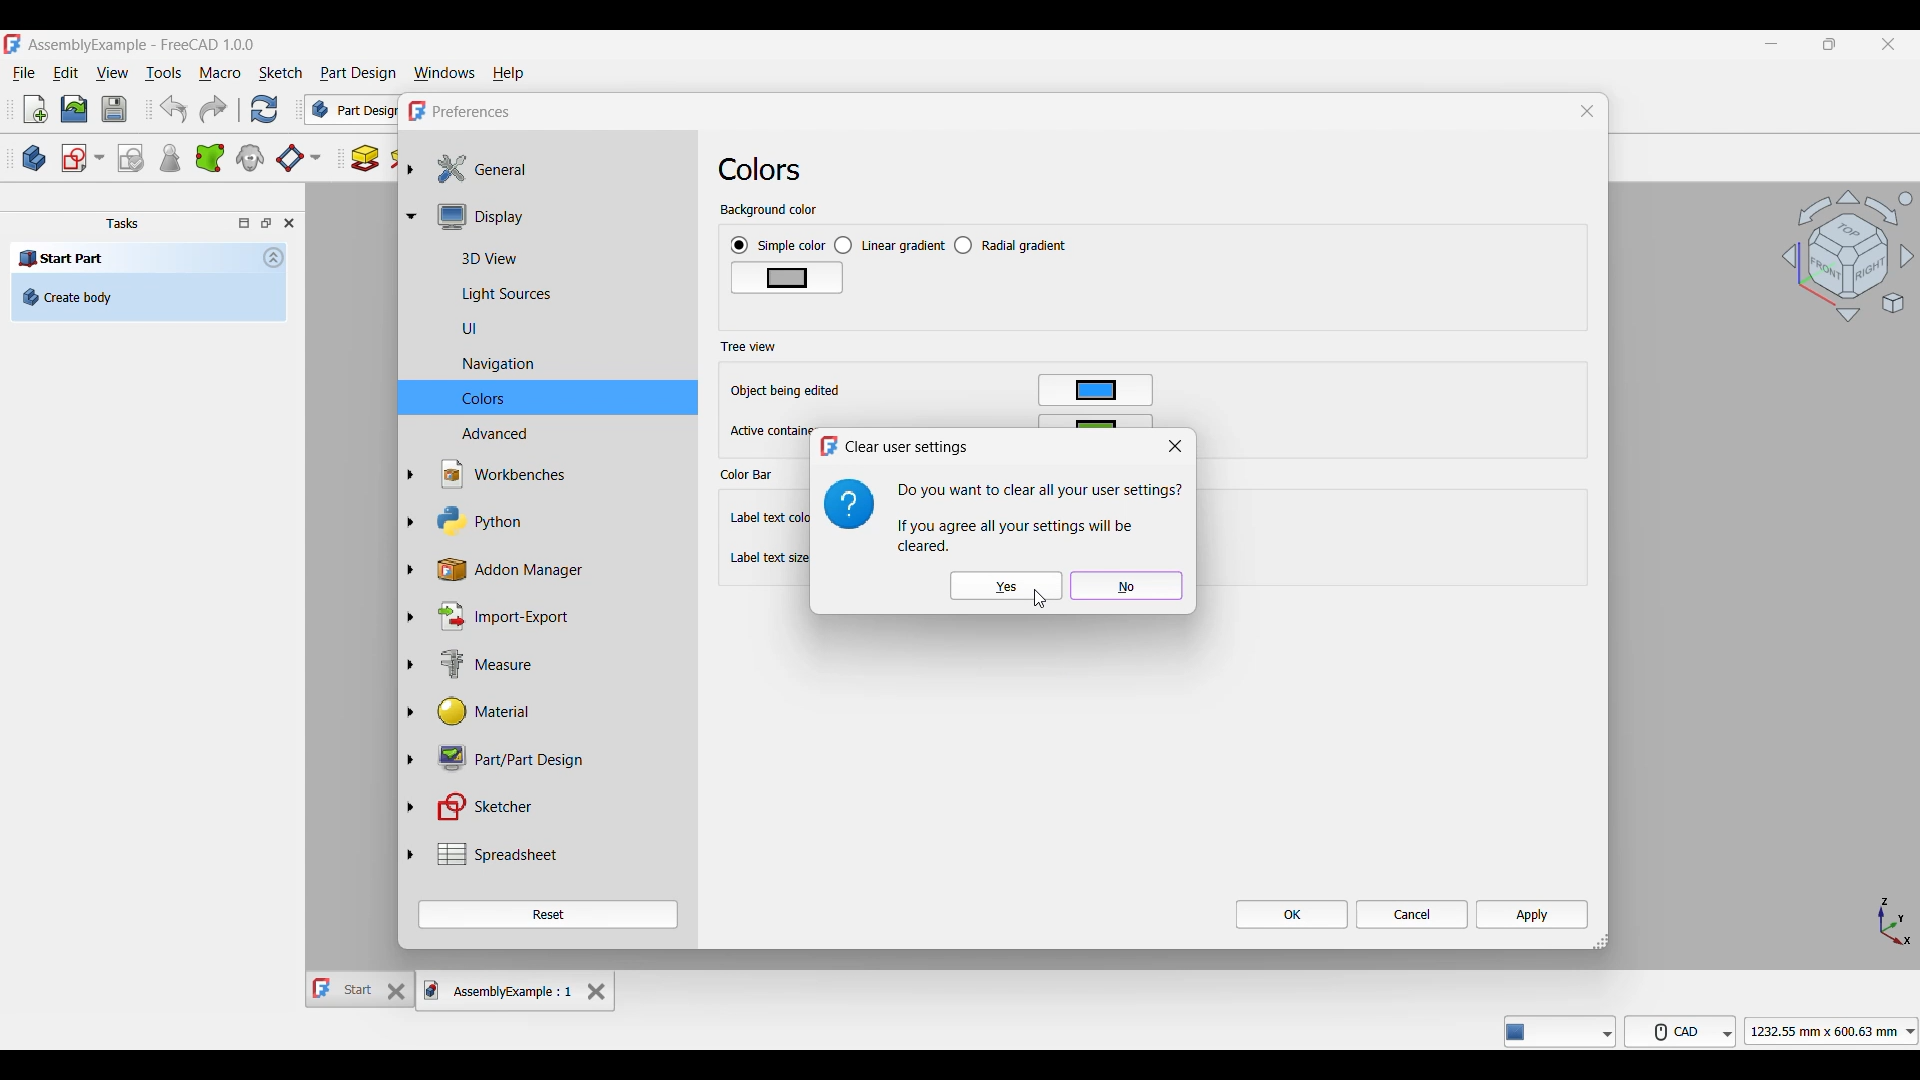 This screenshot has width=1920, height=1080. What do you see at coordinates (36, 109) in the screenshot?
I see `New` at bounding box center [36, 109].